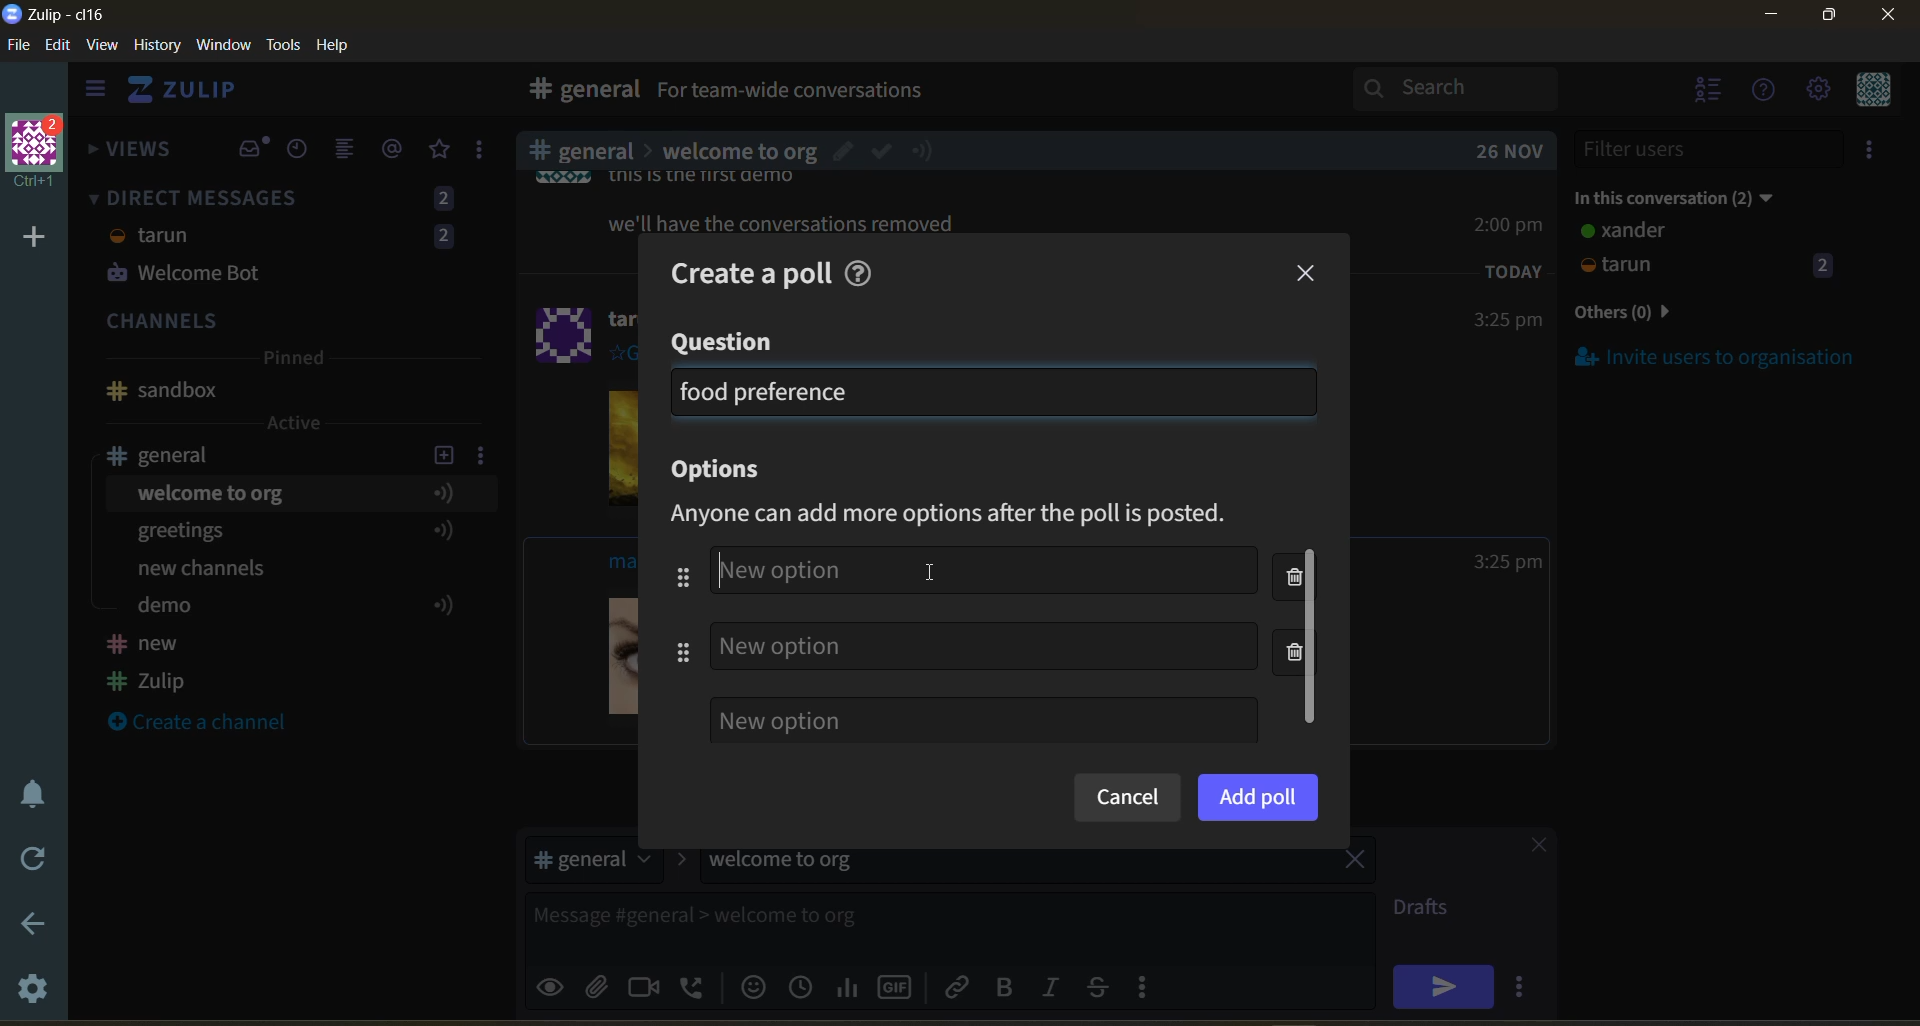 This screenshot has width=1920, height=1026. I want to click on channel name, so click(173, 455).